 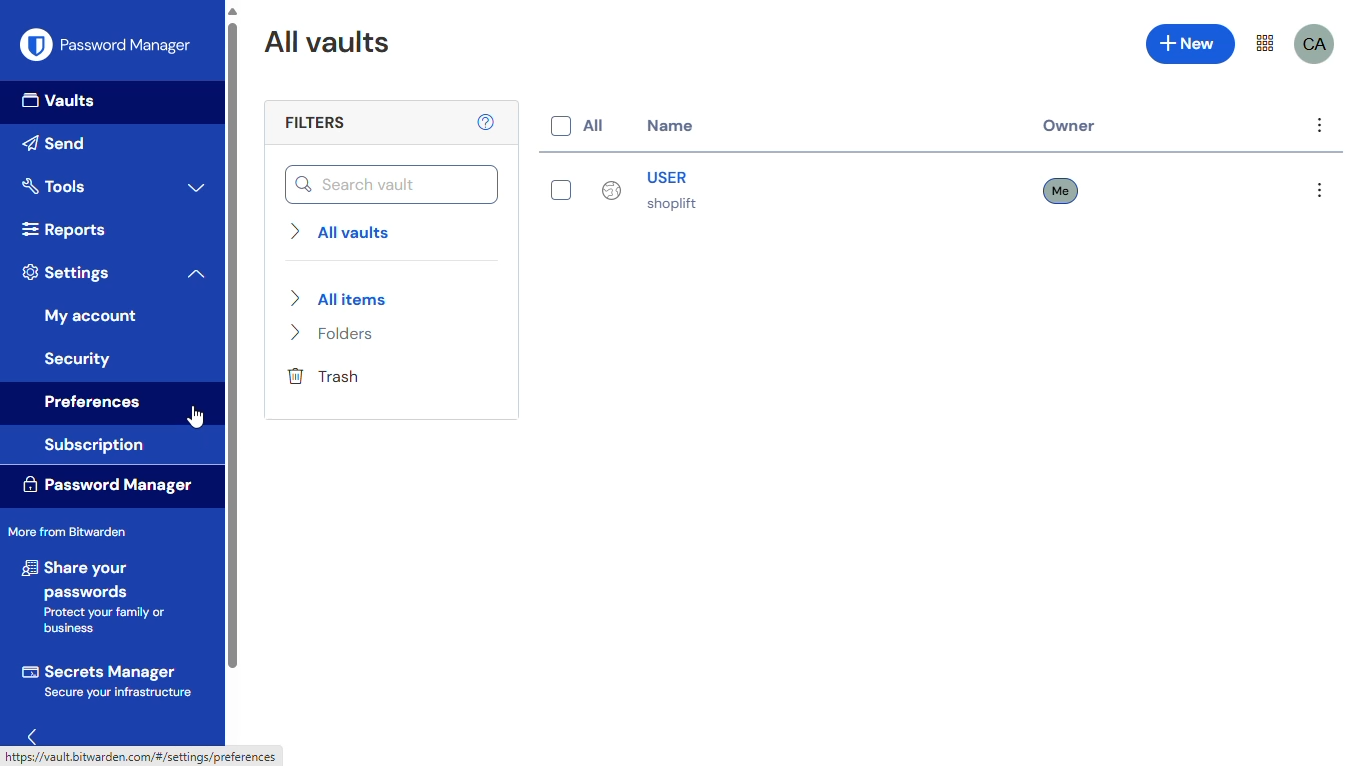 What do you see at coordinates (33, 735) in the screenshot?
I see `hide` at bounding box center [33, 735].